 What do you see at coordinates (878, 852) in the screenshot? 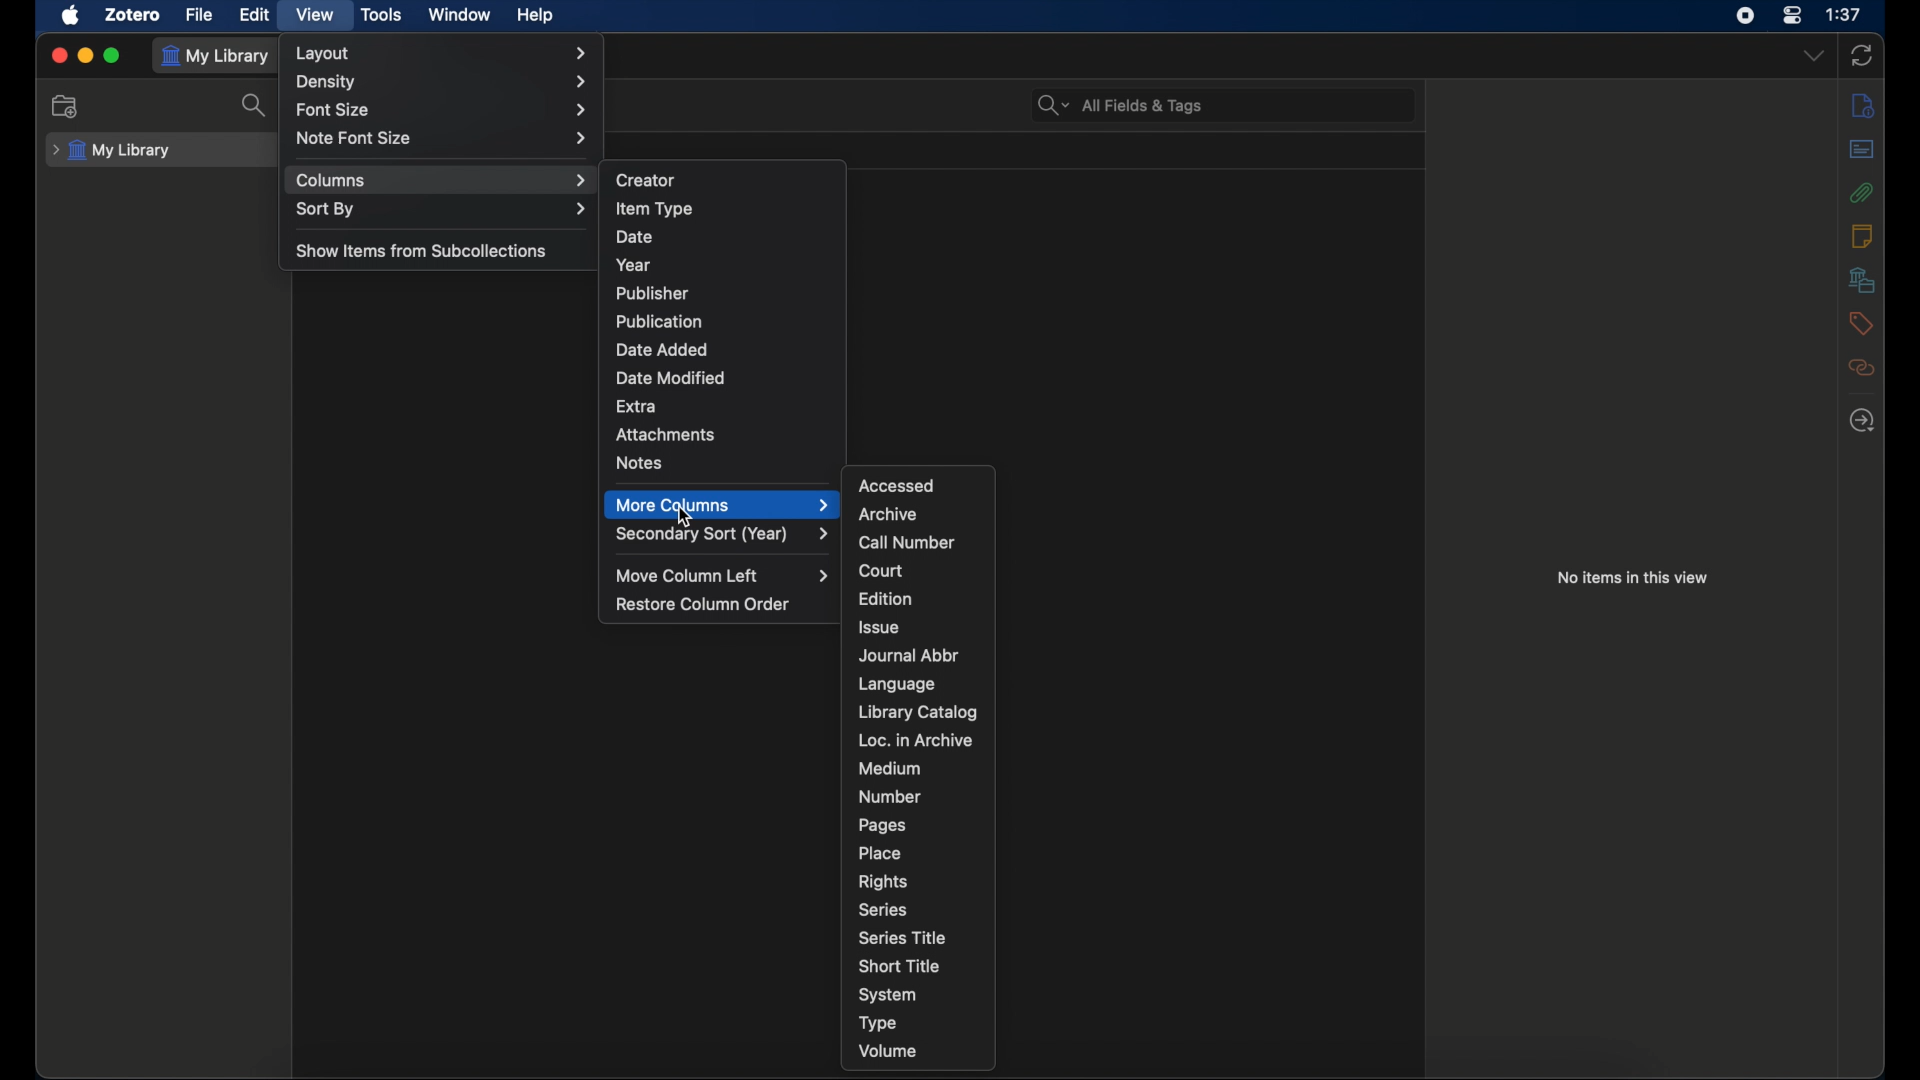
I see `place` at bounding box center [878, 852].